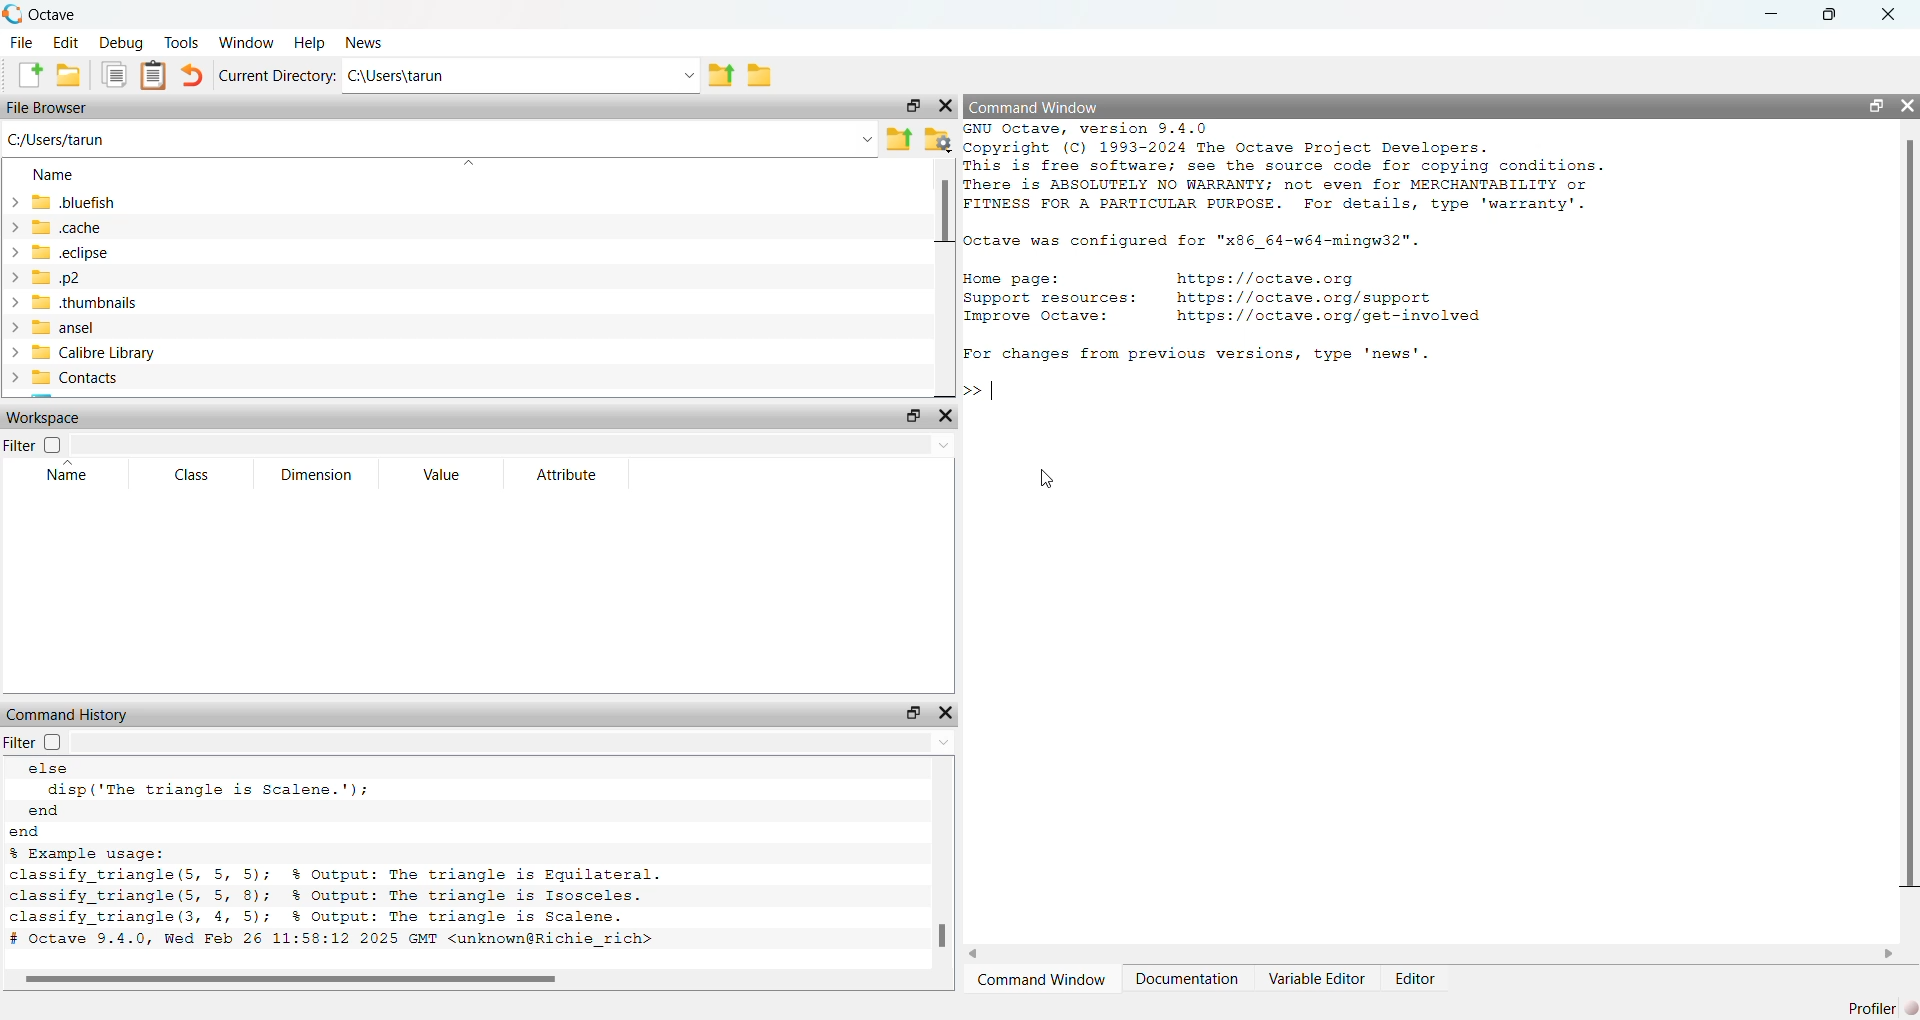 The width and height of the screenshot is (1920, 1020). What do you see at coordinates (448, 475) in the screenshot?
I see `value` at bounding box center [448, 475].